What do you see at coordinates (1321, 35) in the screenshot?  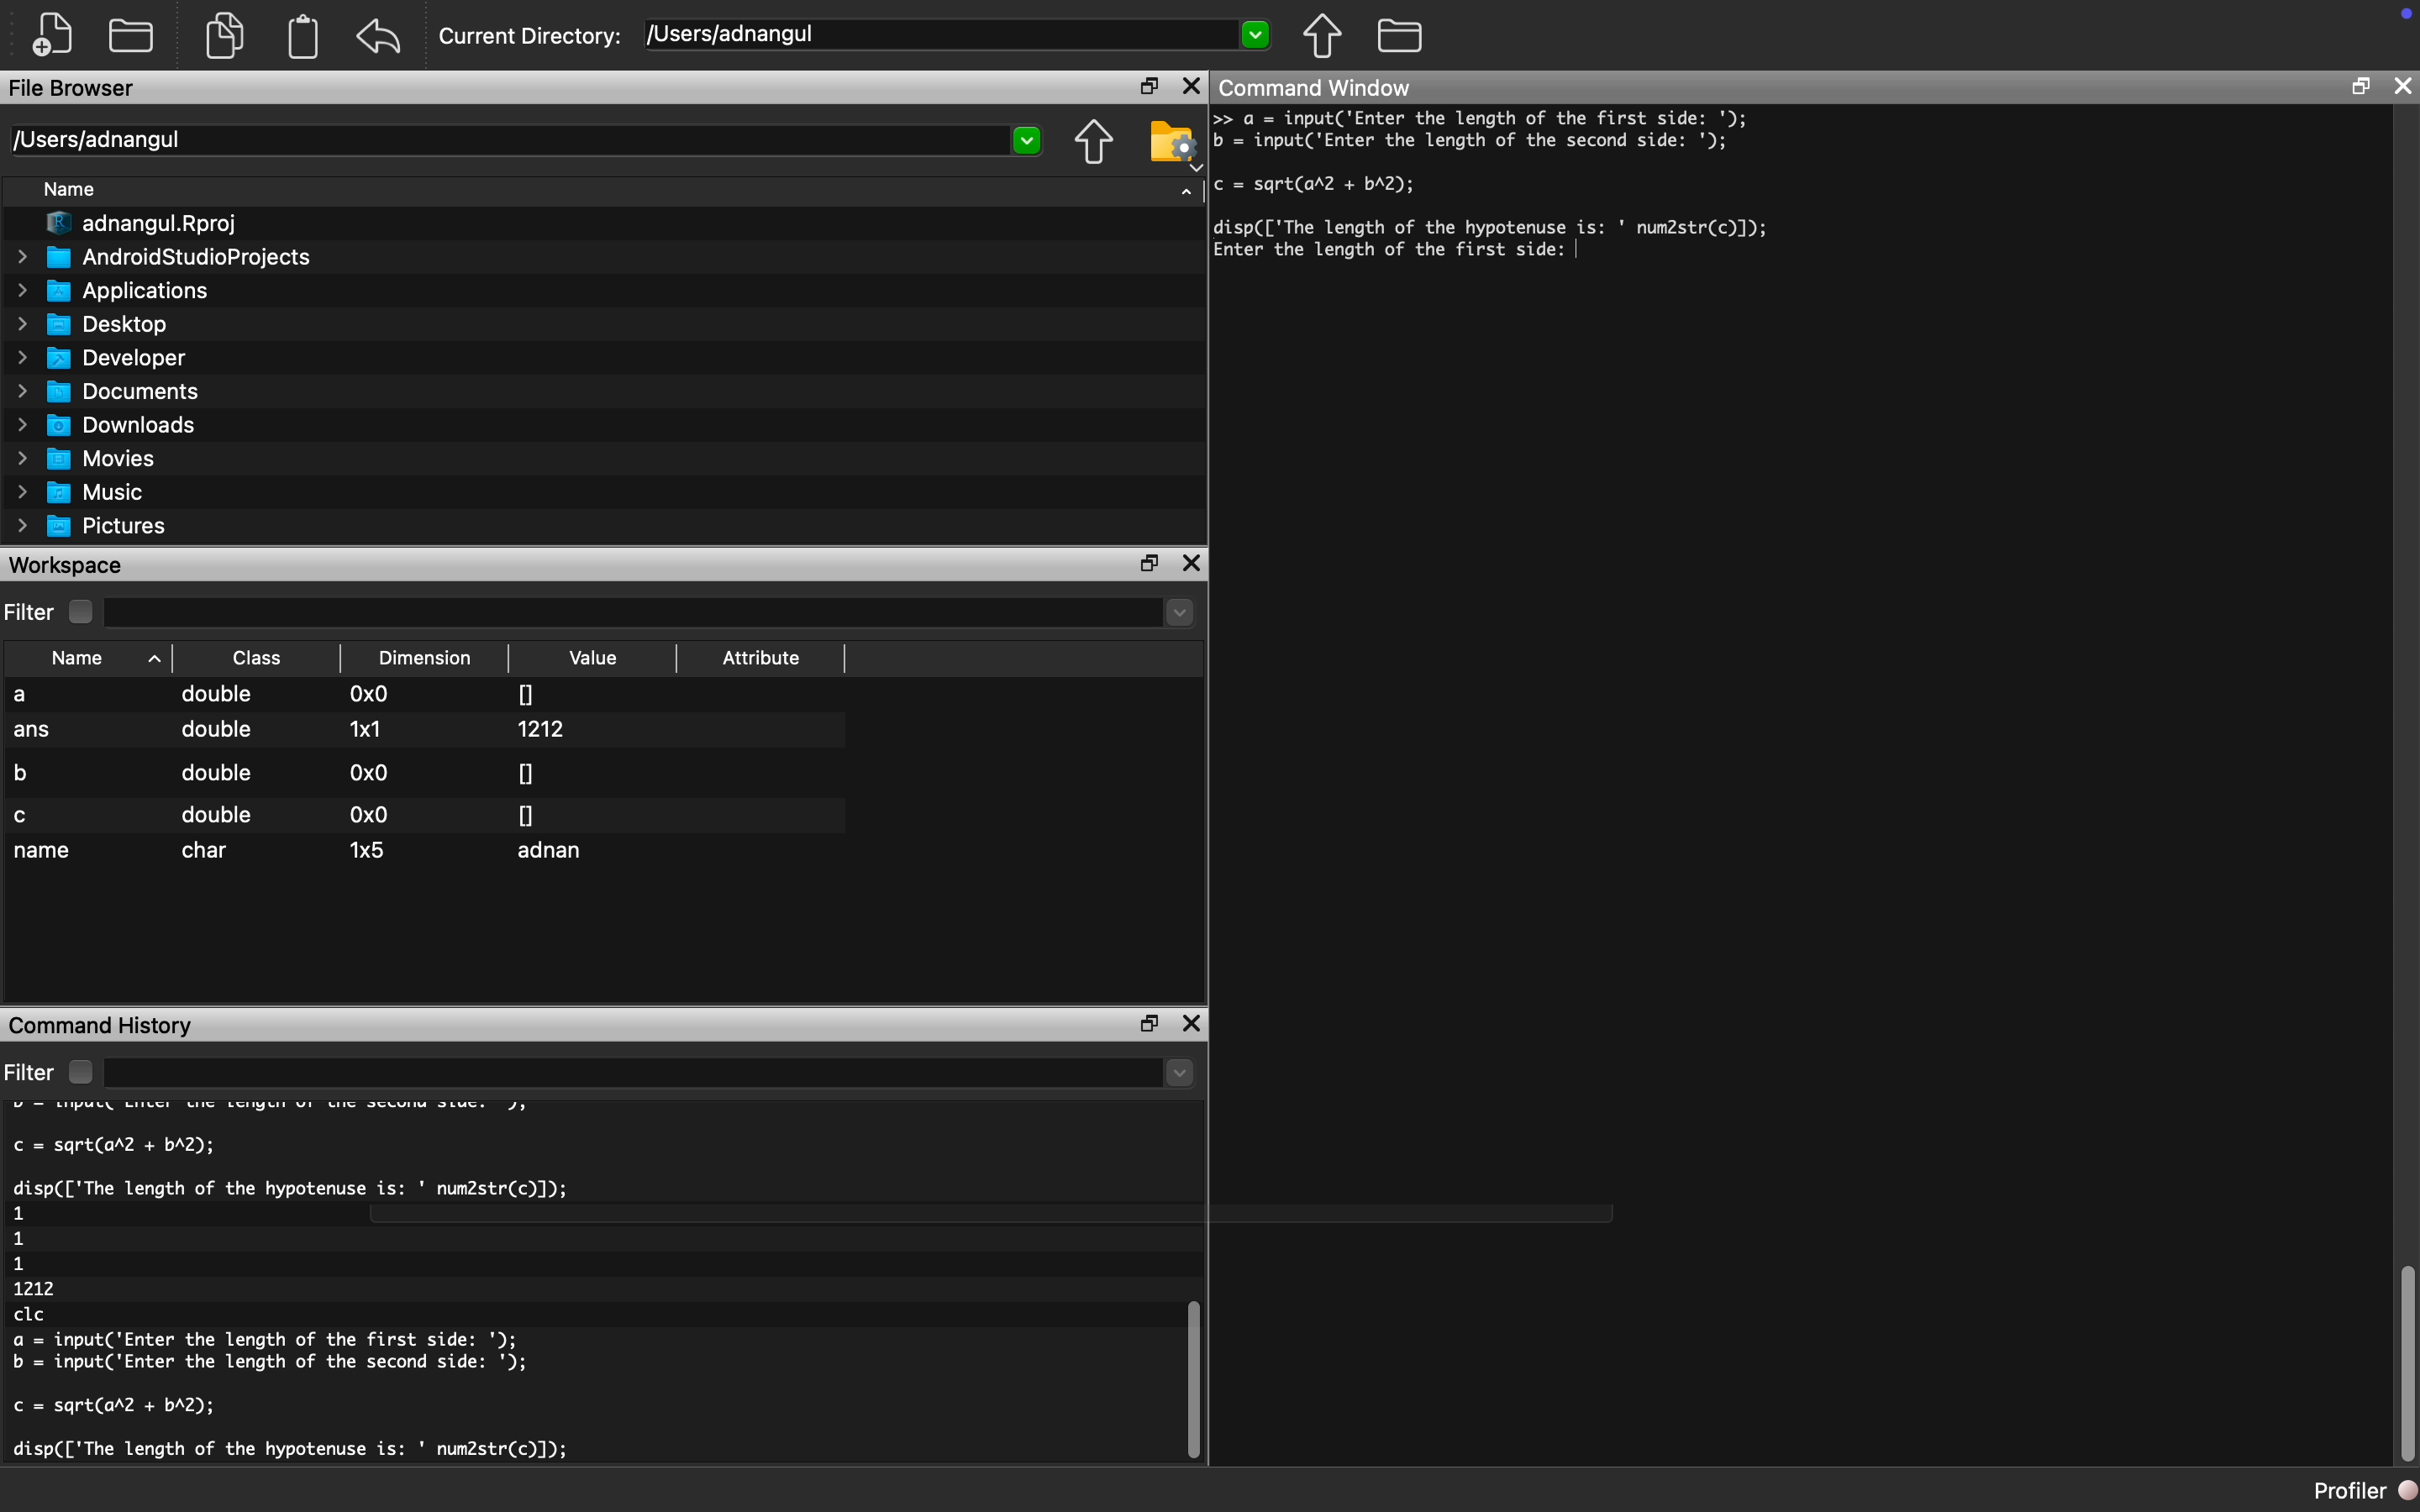 I see `move up` at bounding box center [1321, 35].